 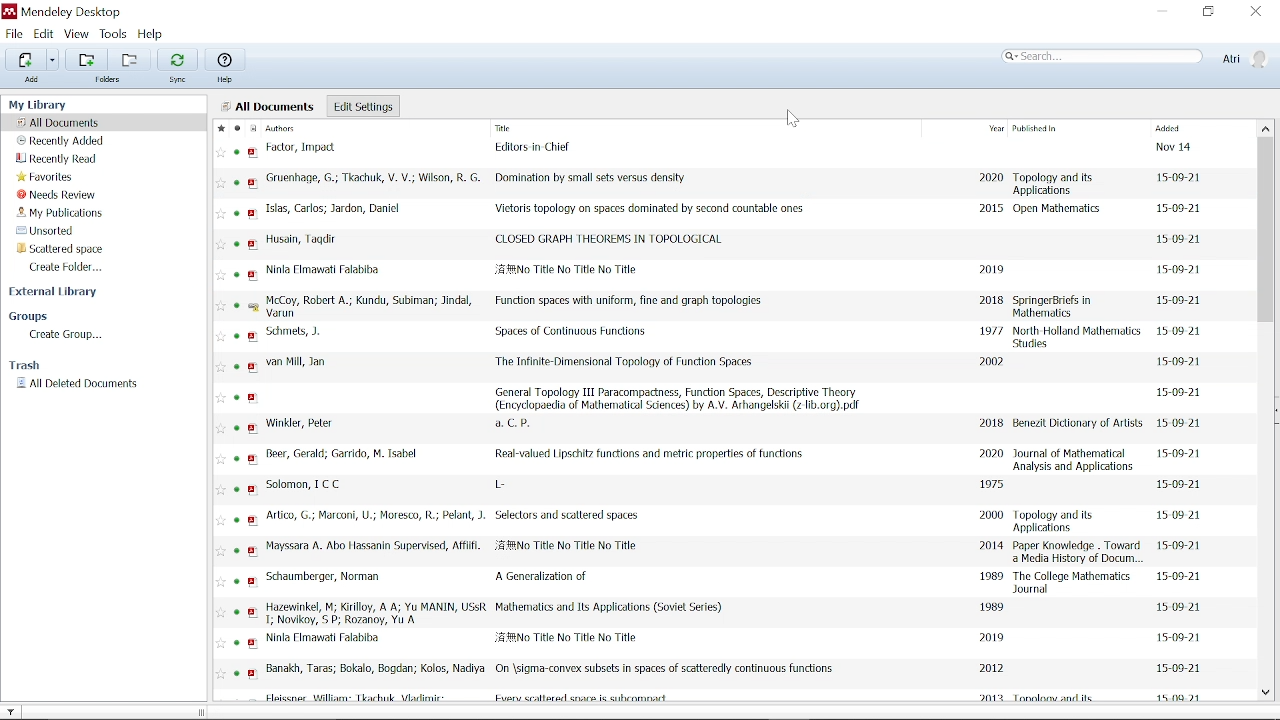 I want to click on My library, so click(x=42, y=103).